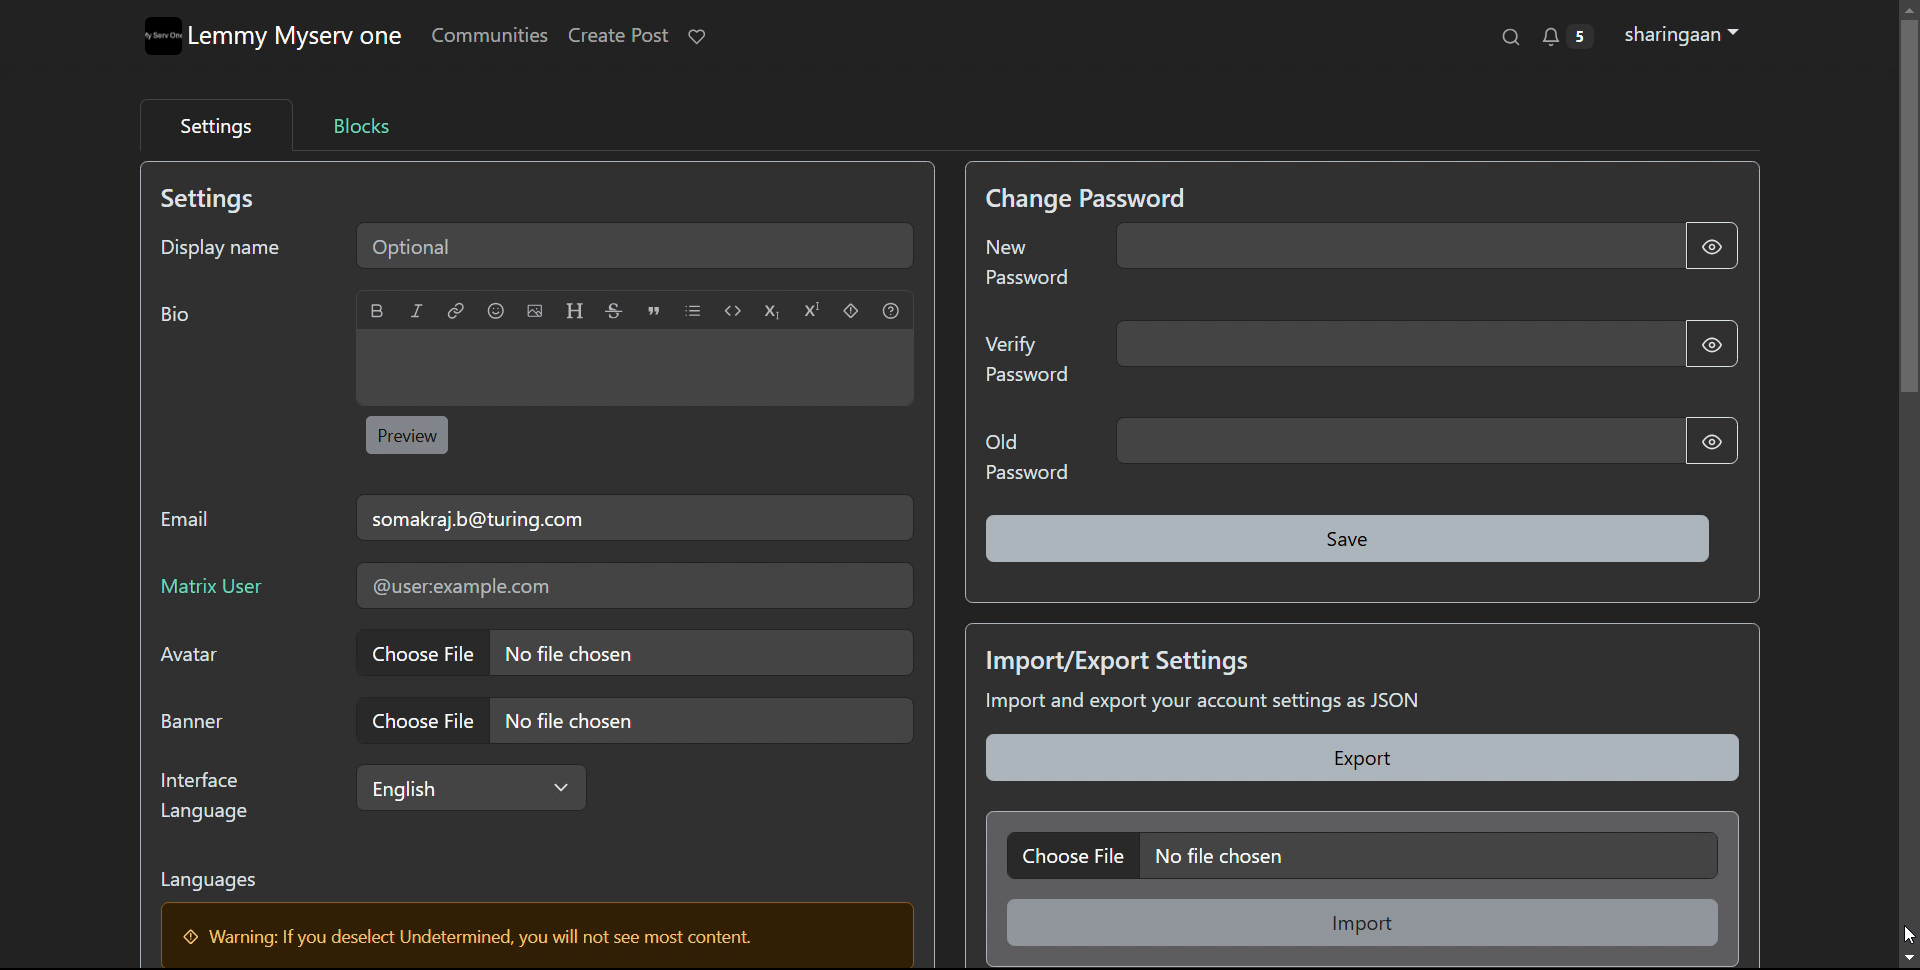 The height and width of the screenshot is (970, 1920). Describe the element at coordinates (1908, 216) in the screenshot. I see `Vertical scroll bar` at that location.